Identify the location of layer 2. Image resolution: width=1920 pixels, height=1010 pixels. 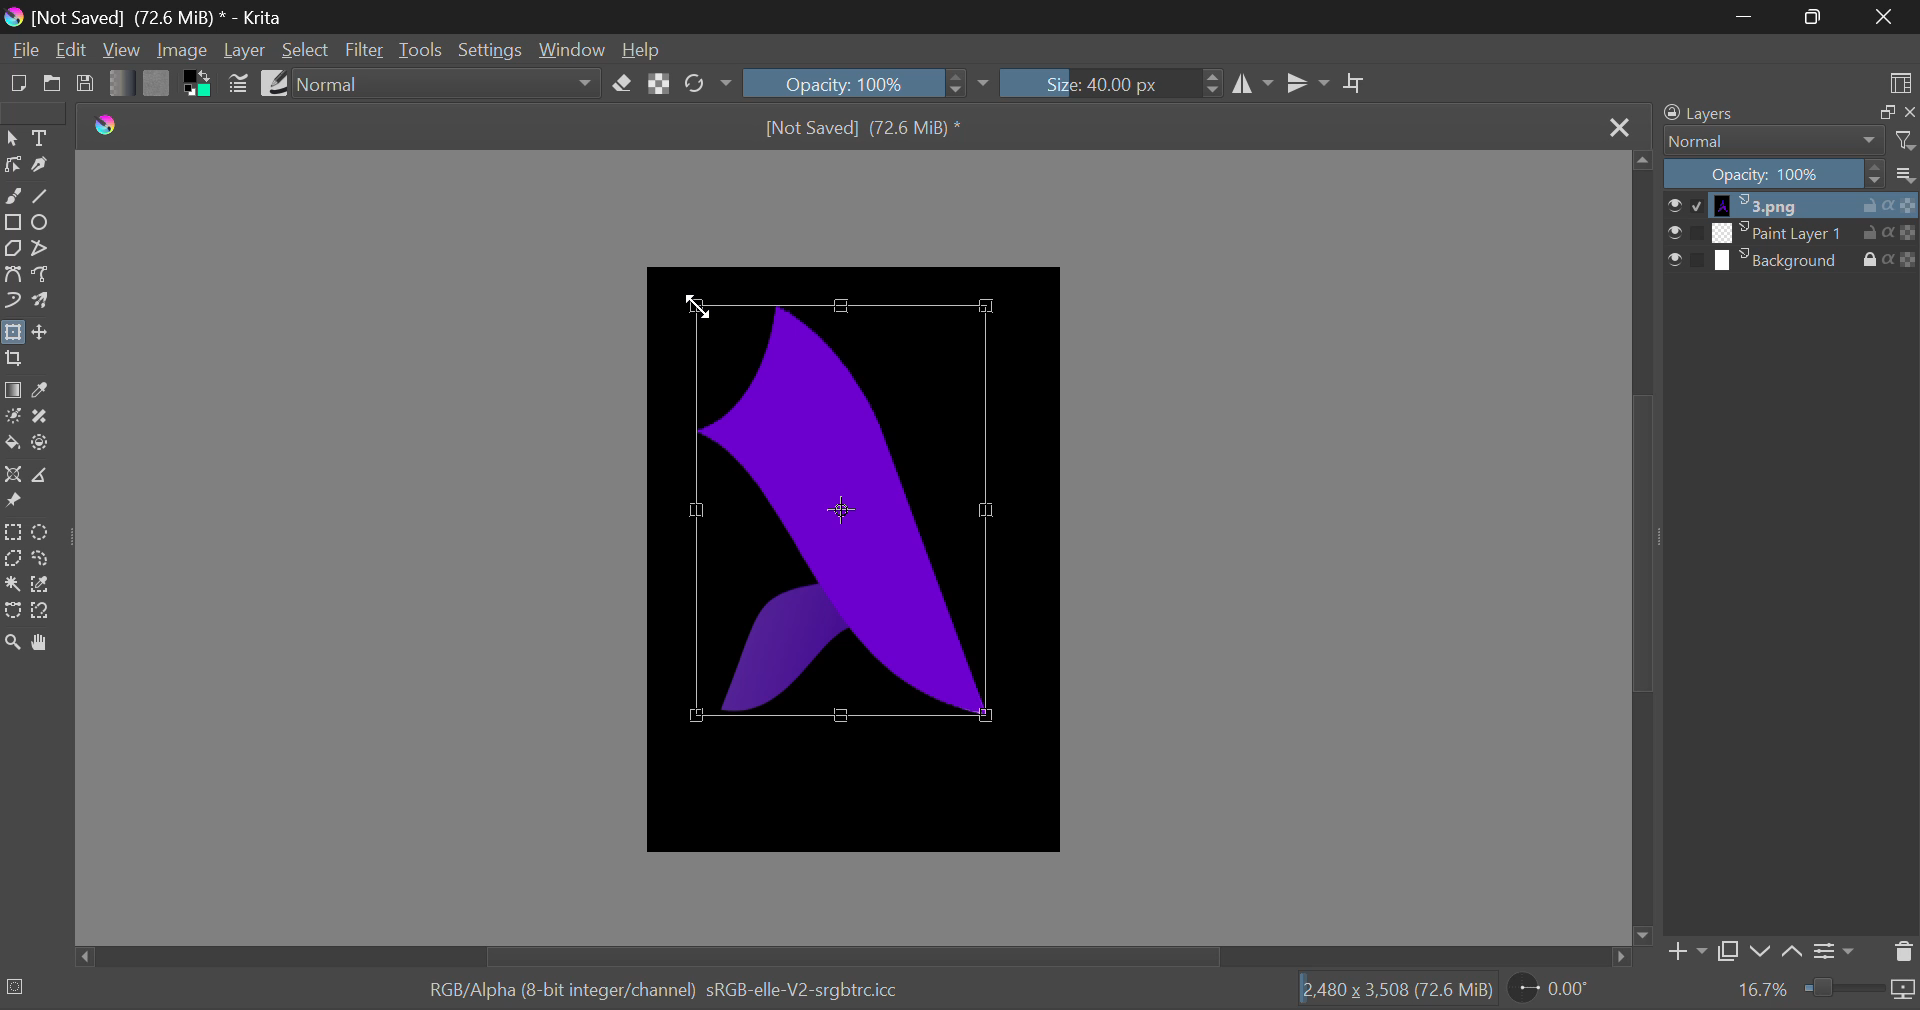
(1780, 232).